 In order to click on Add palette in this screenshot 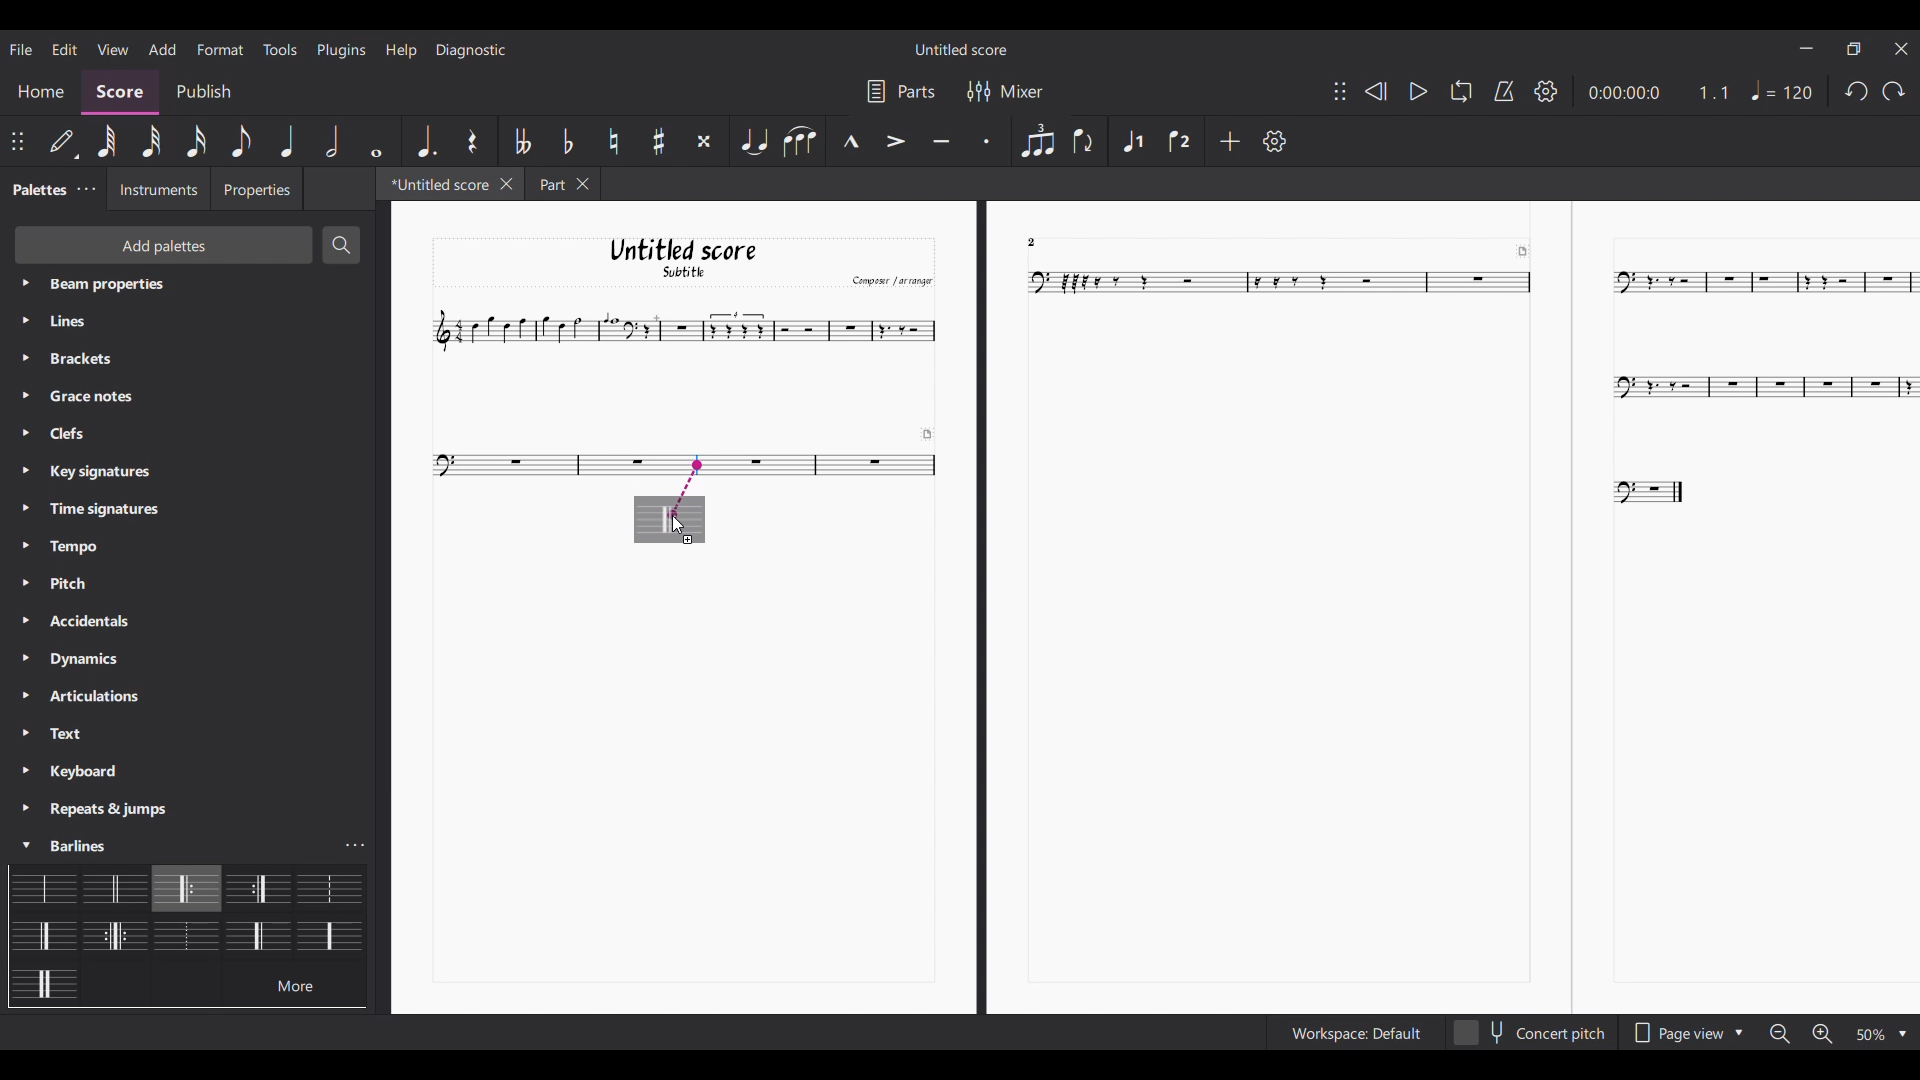, I will do `click(166, 244)`.